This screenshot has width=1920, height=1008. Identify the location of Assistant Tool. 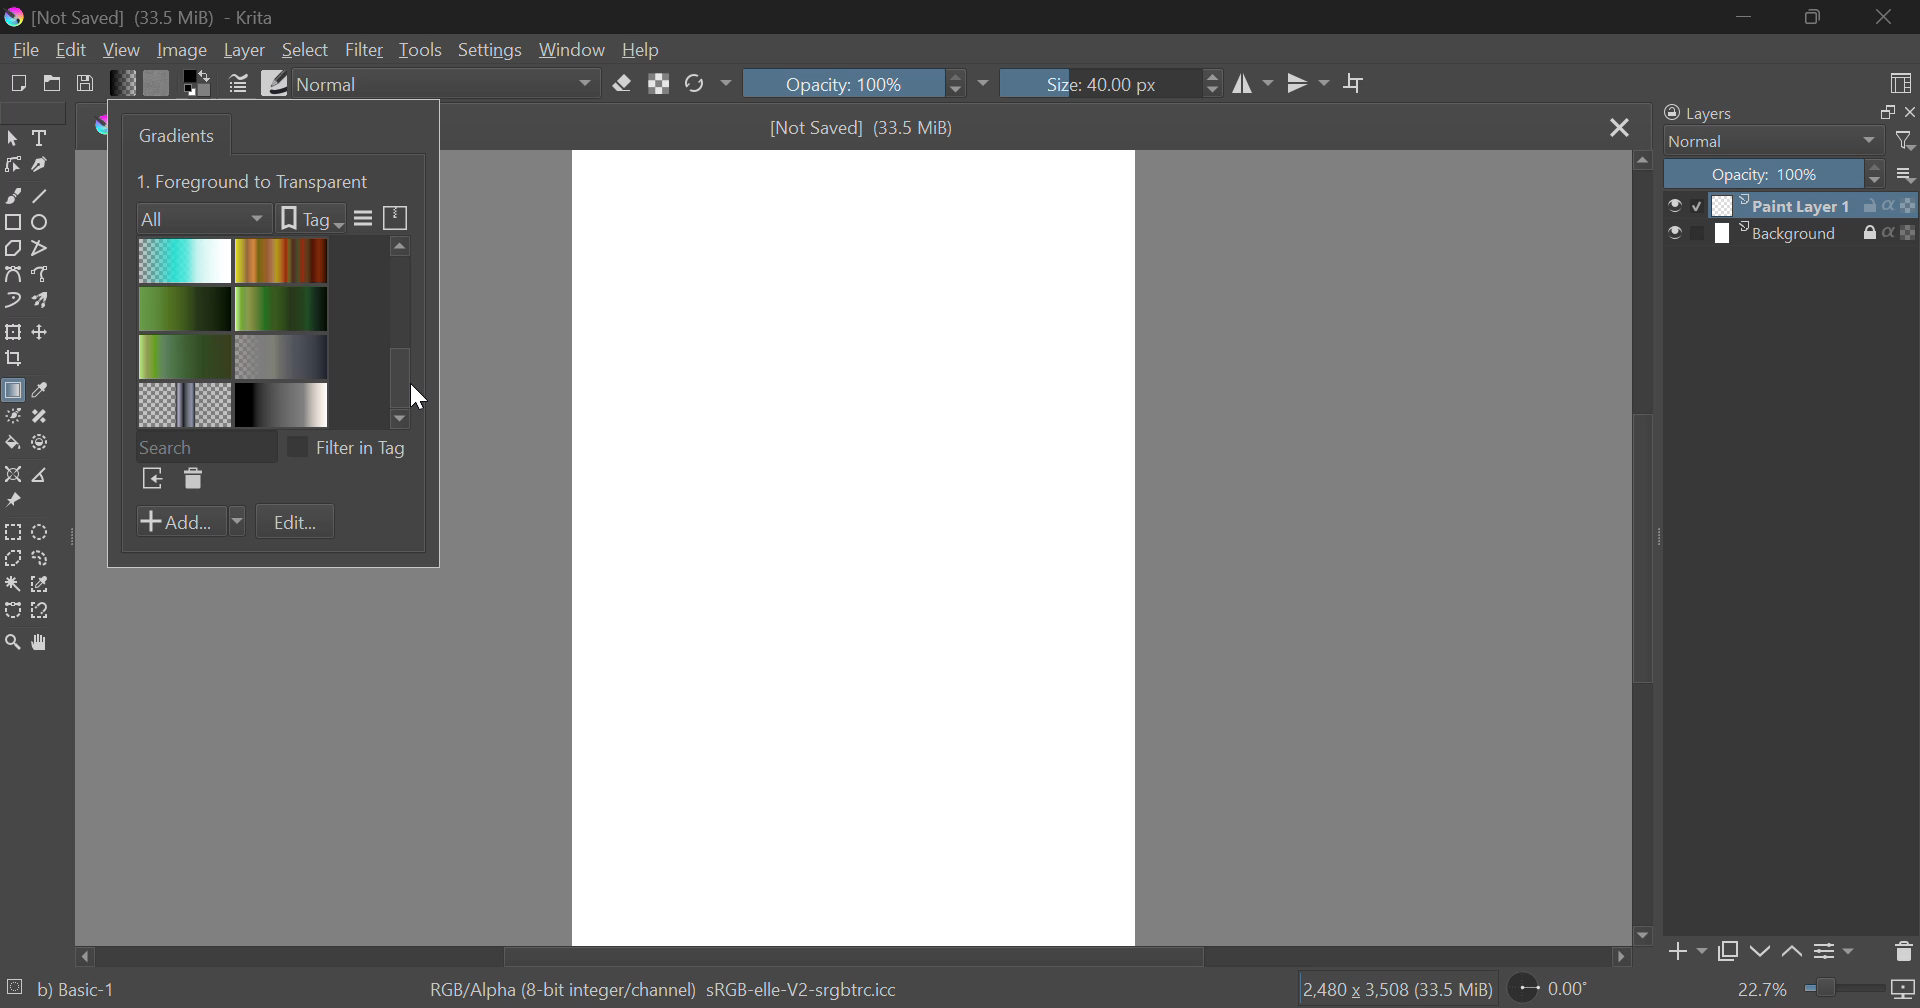
(13, 476).